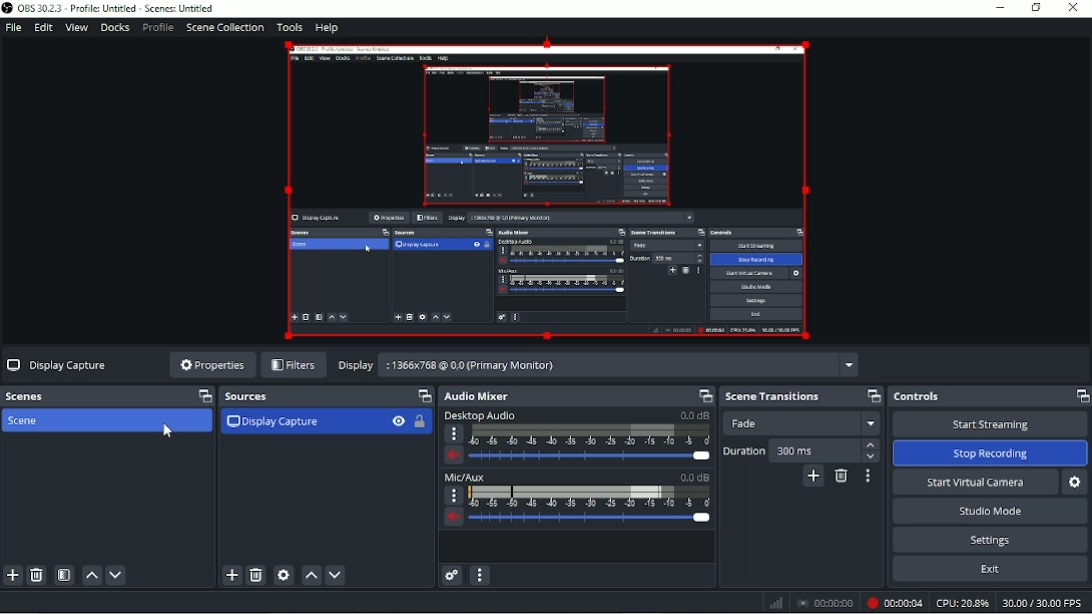 The height and width of the screenshot is (614, 1092). Describe the element at coordinates (30, 396) in the screenshot. I see `Scenes` at that location.